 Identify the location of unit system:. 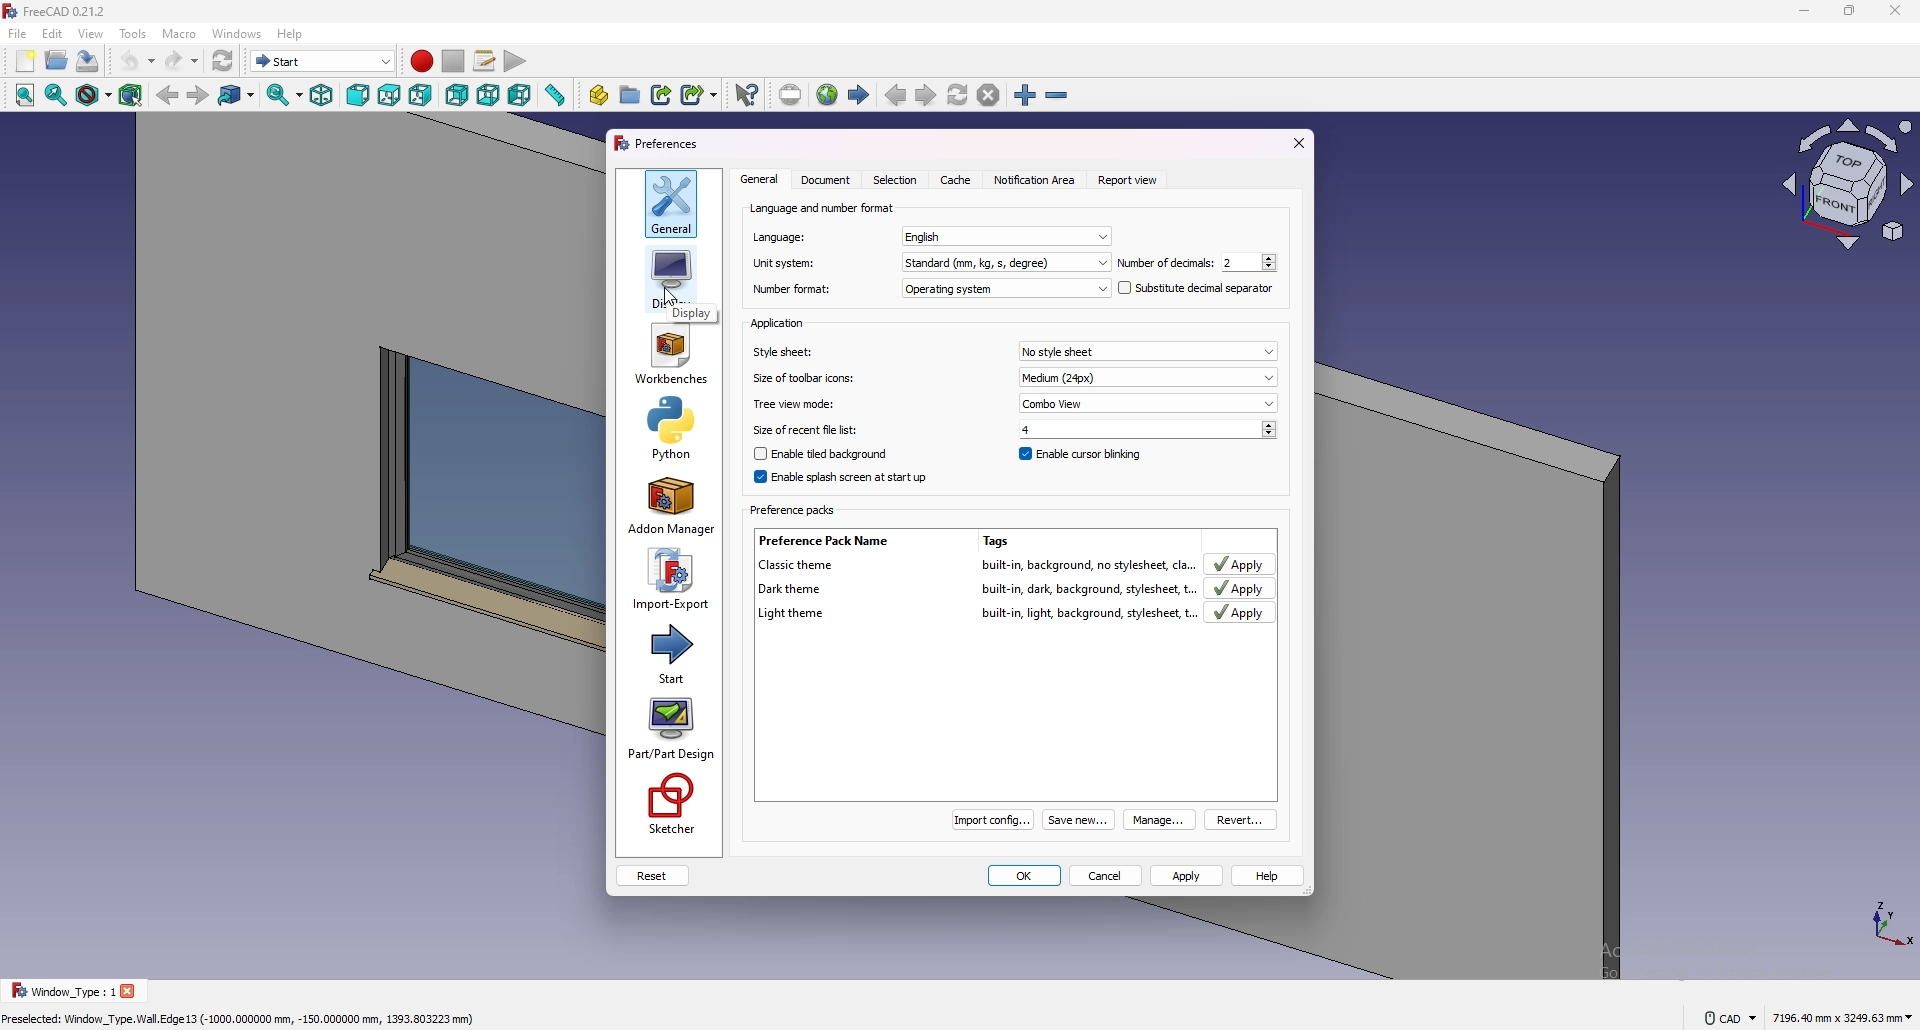
(789, 262).